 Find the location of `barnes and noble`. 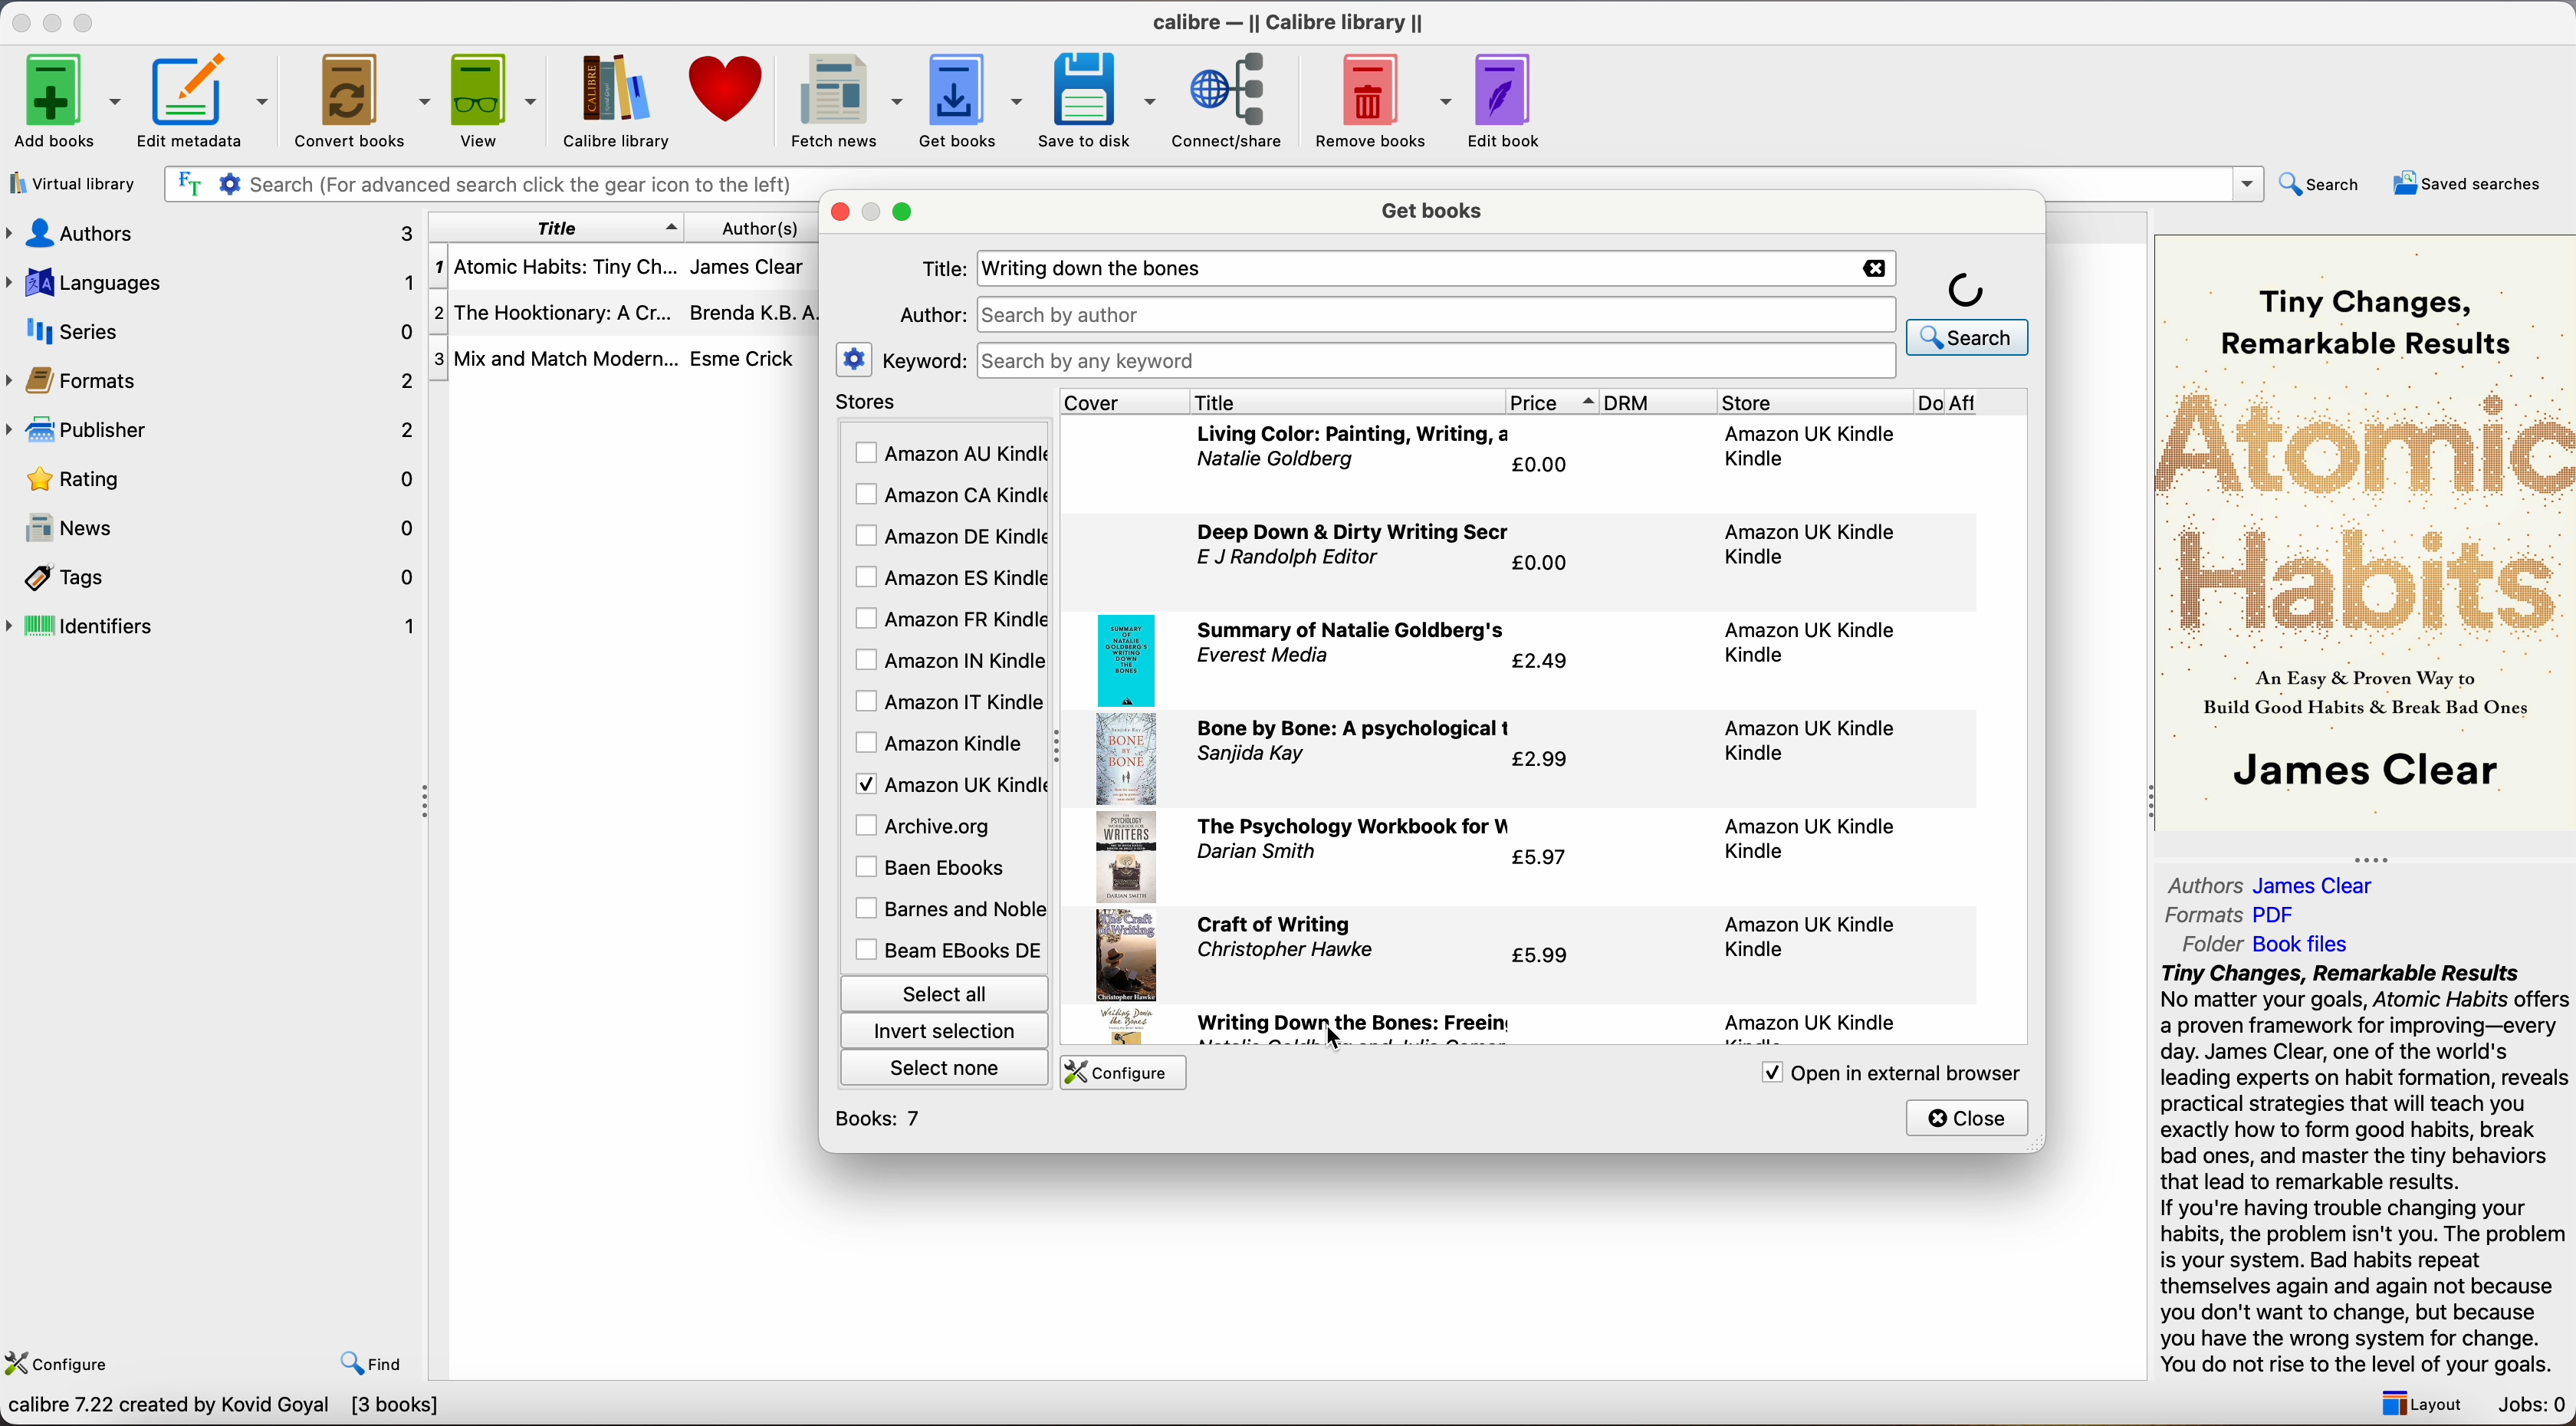

barnes and noble is located at coordinates (945, 910).